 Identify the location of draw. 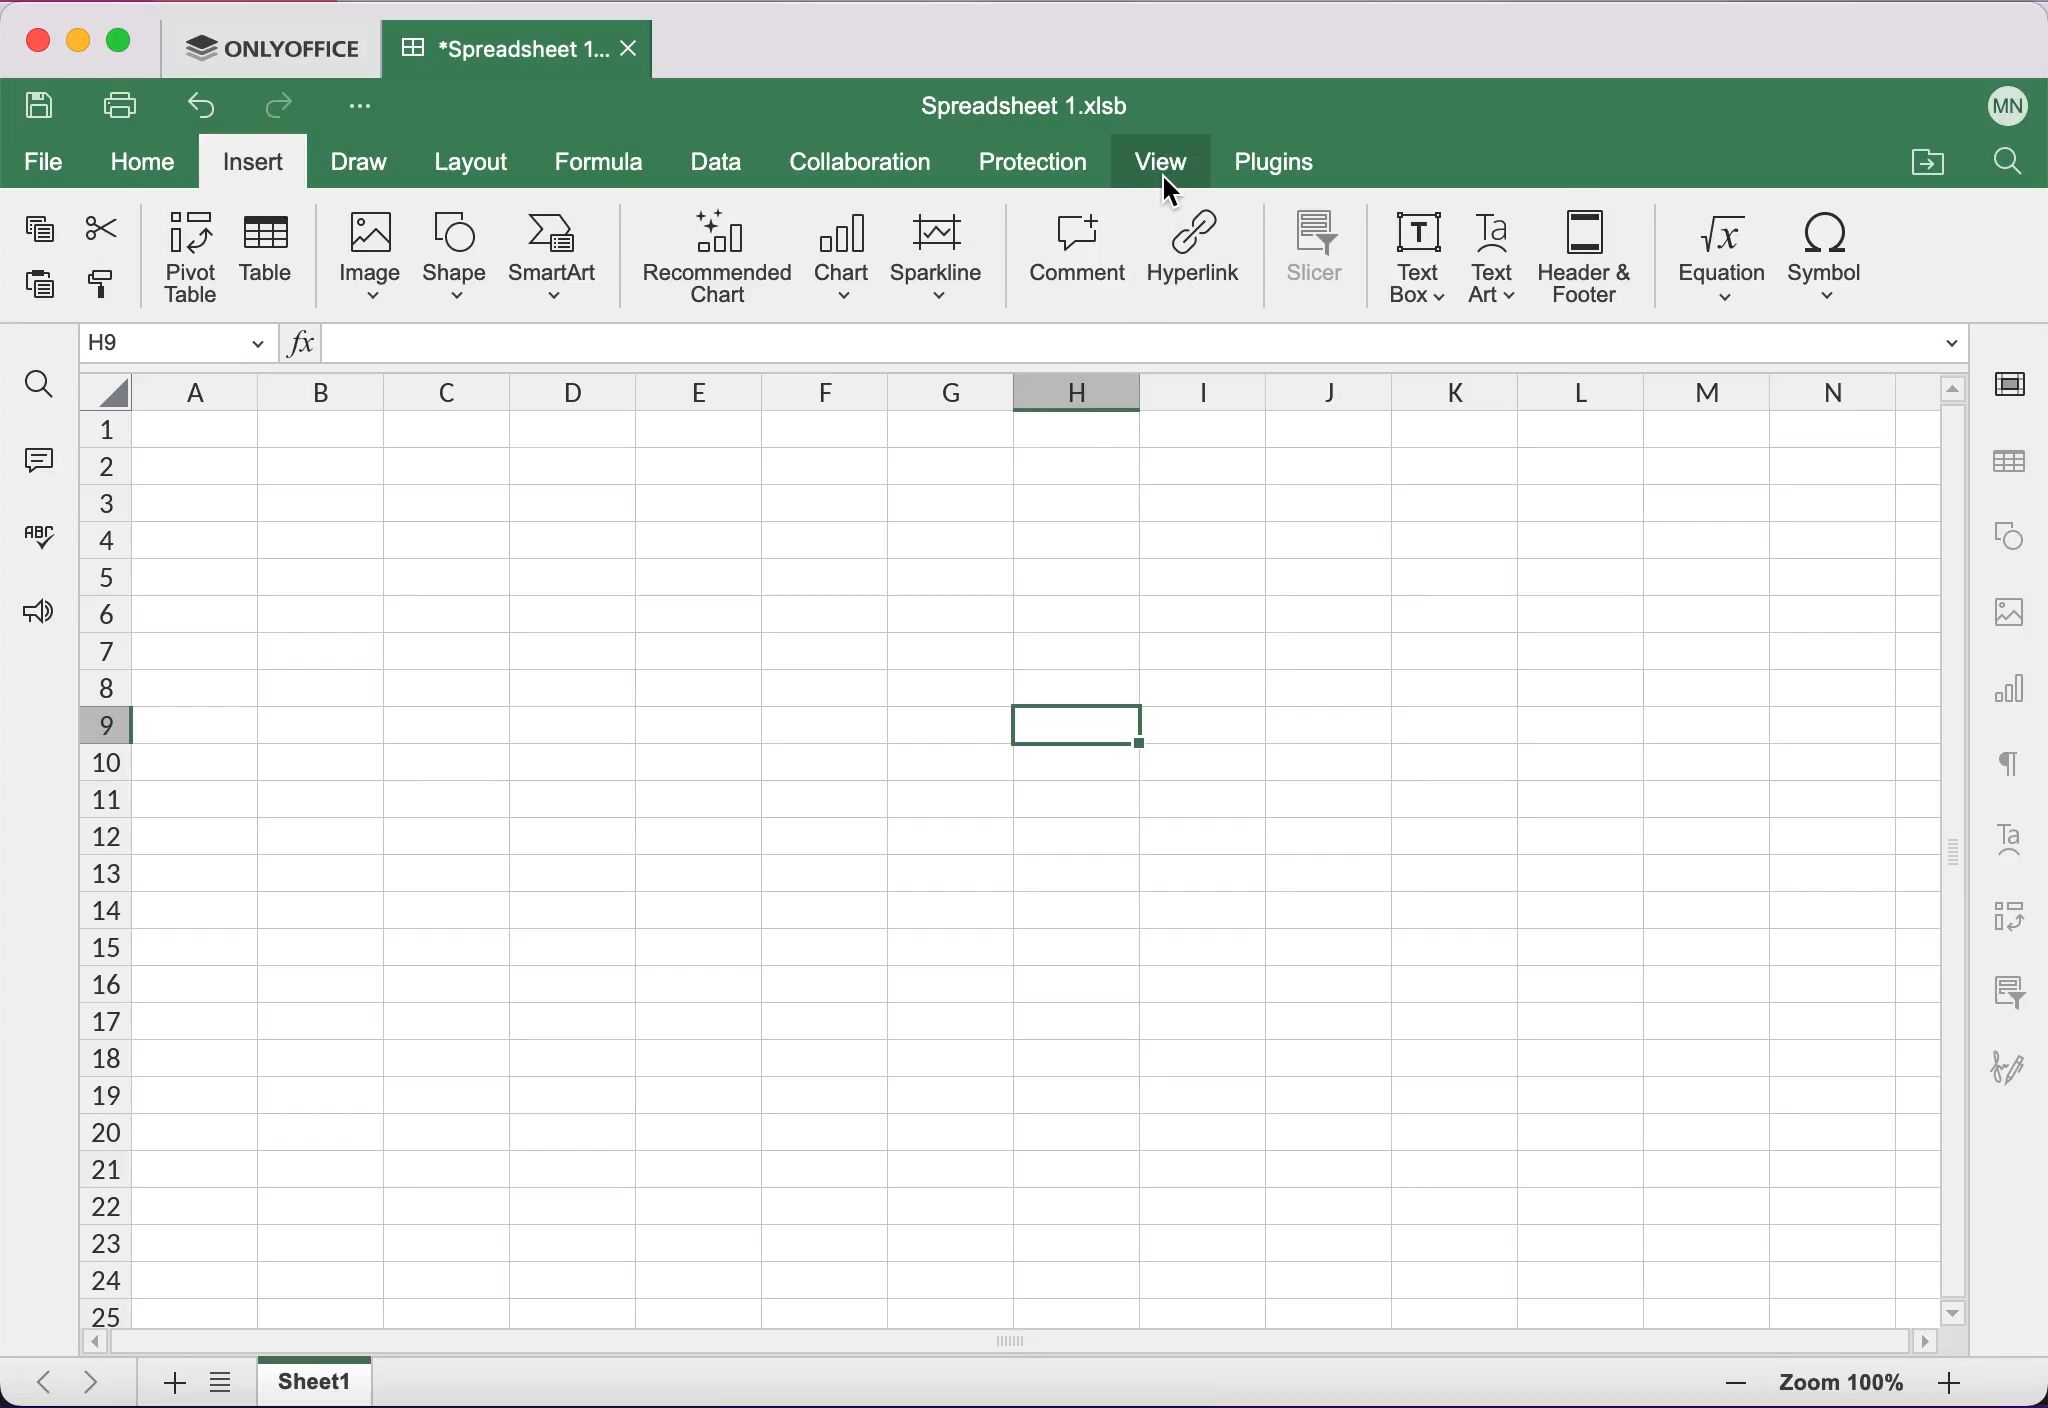
(366, 164).